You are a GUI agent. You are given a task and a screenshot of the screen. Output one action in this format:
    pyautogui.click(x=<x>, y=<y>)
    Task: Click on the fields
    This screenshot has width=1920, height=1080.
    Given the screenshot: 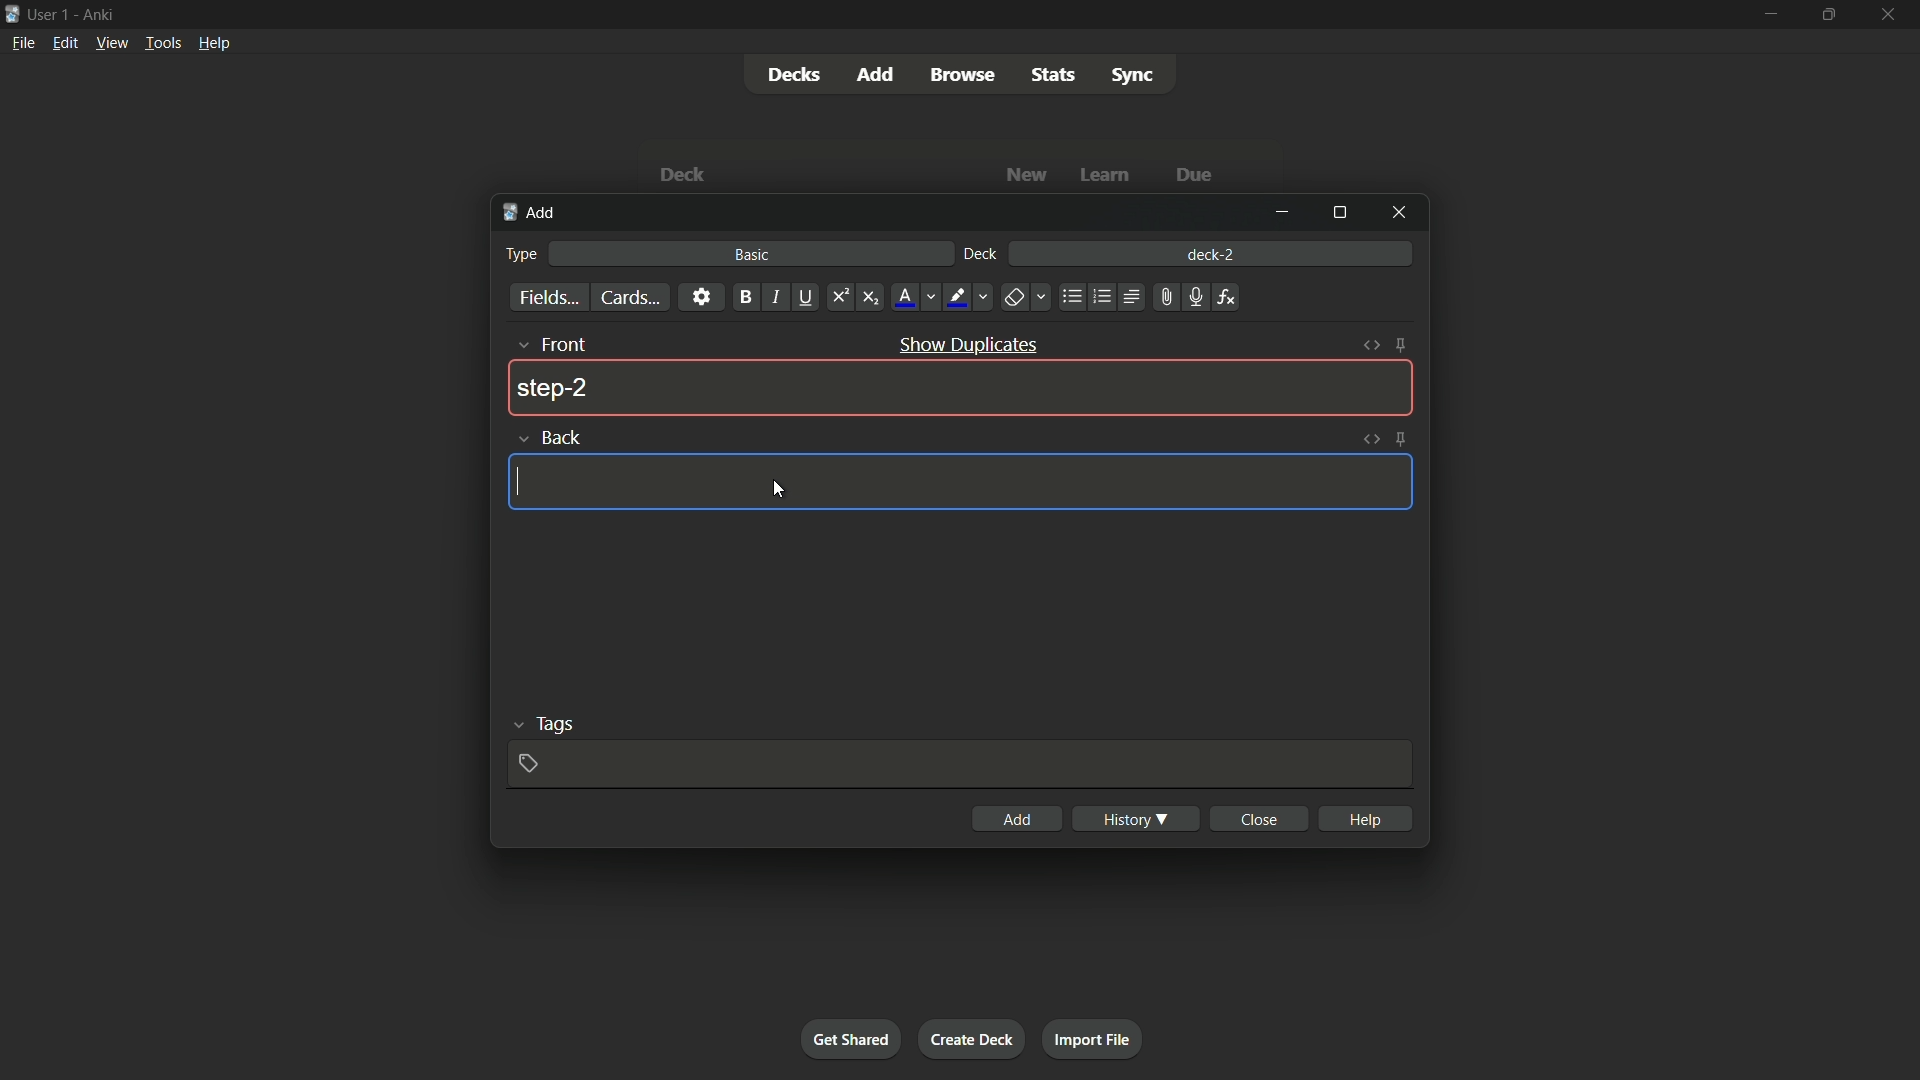 What is the action you would take?
    pyautogui.click(x=550, y=298)
    